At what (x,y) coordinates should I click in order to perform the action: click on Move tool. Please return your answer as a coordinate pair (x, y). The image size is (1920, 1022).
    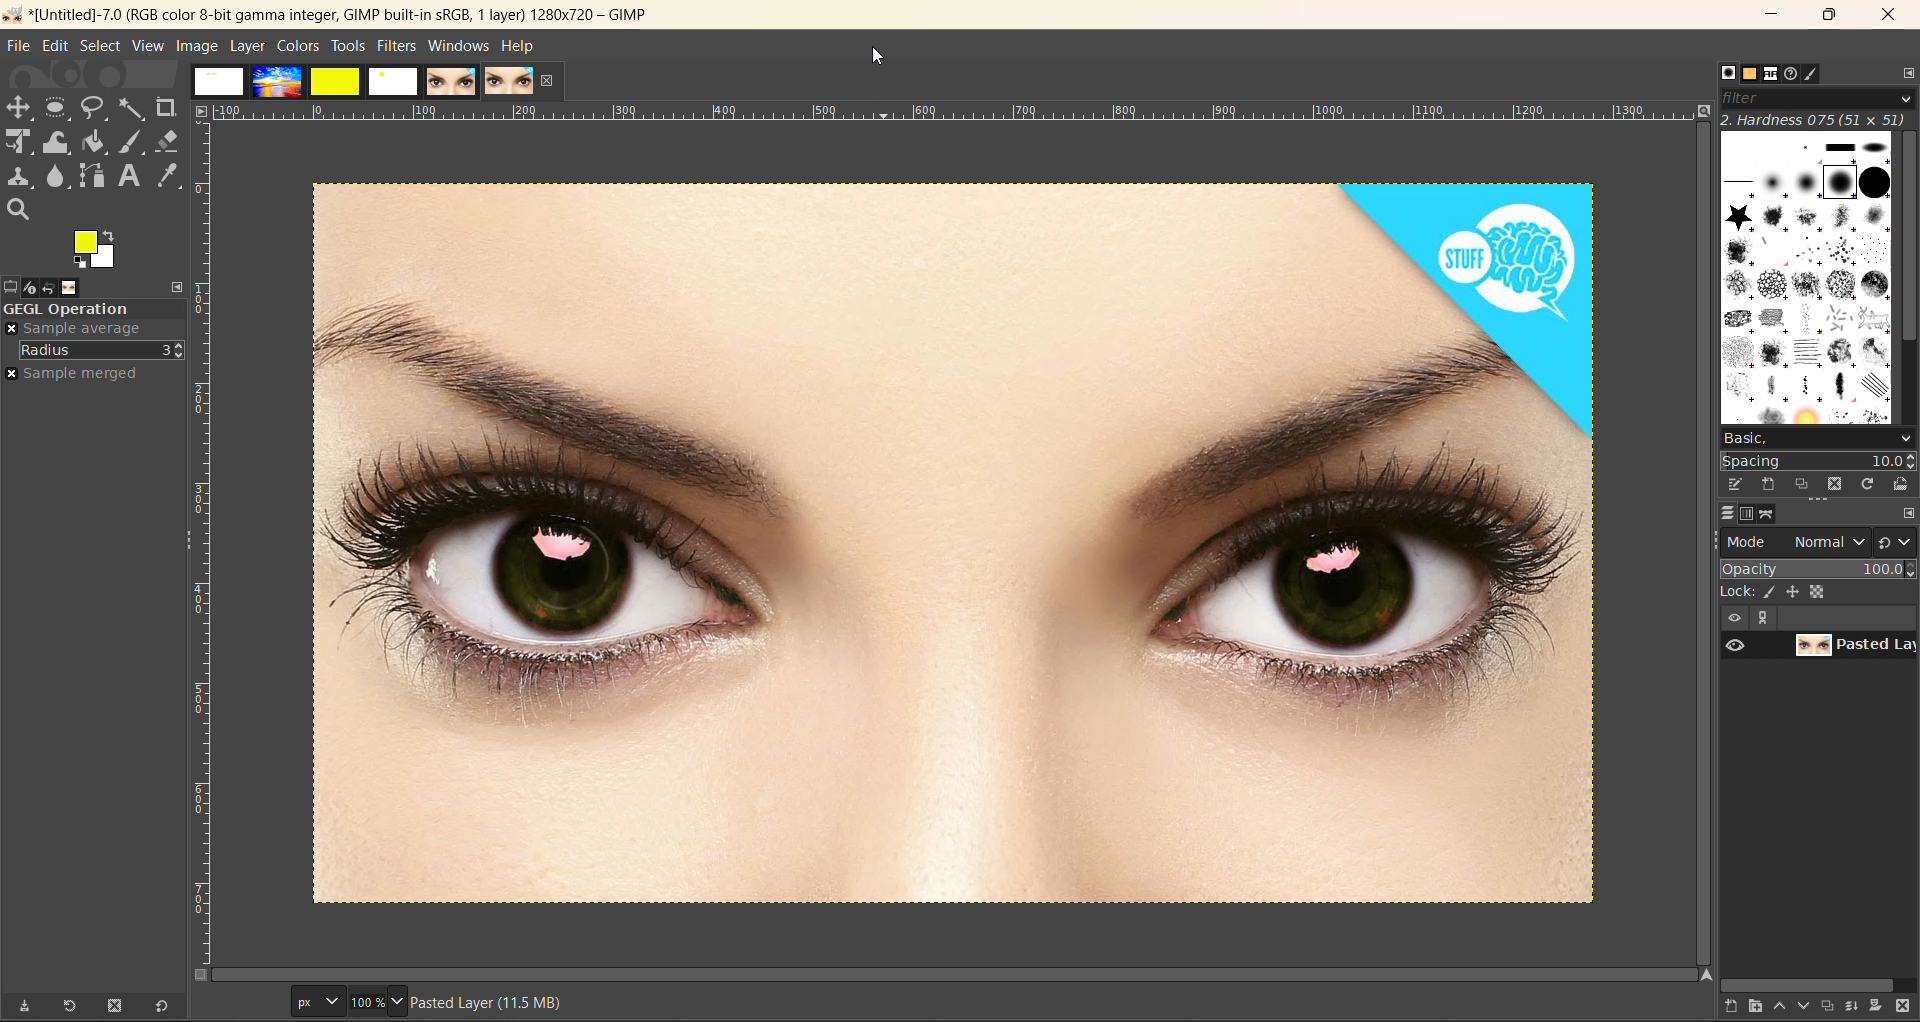
    Looking at the image, I should click on (22, 107).